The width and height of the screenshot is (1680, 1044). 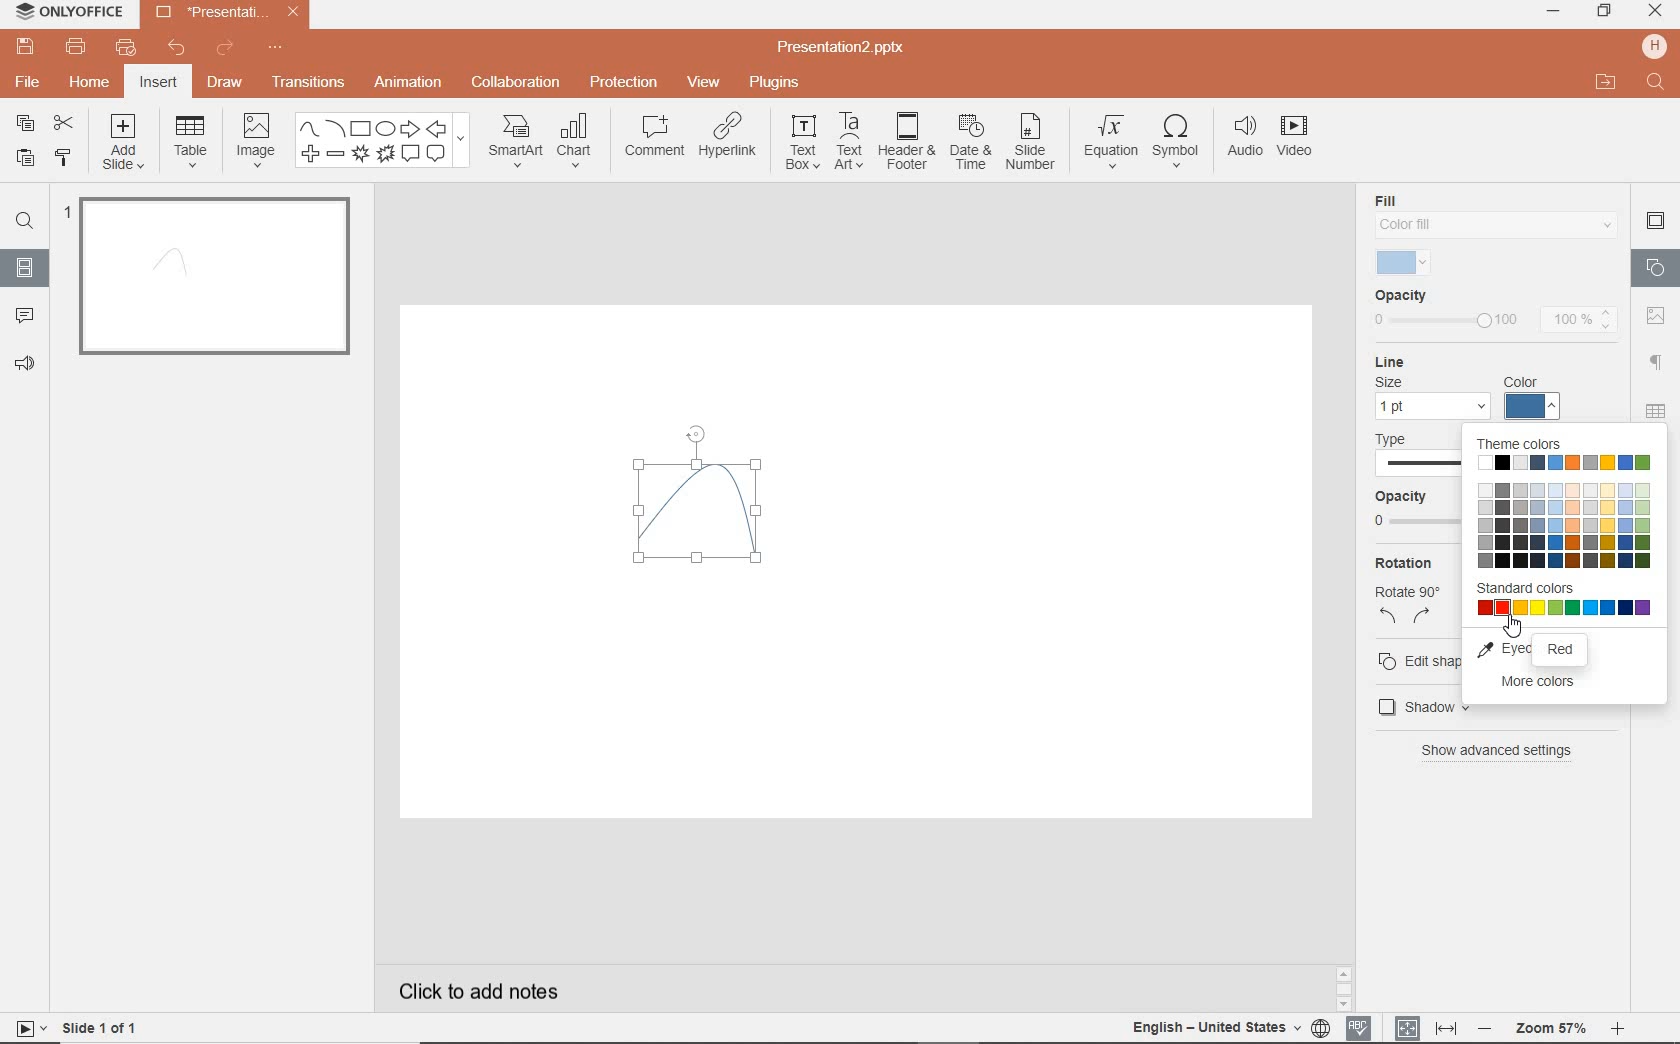 I want to click on ADD SLIDE, so click(x=125, y=146).